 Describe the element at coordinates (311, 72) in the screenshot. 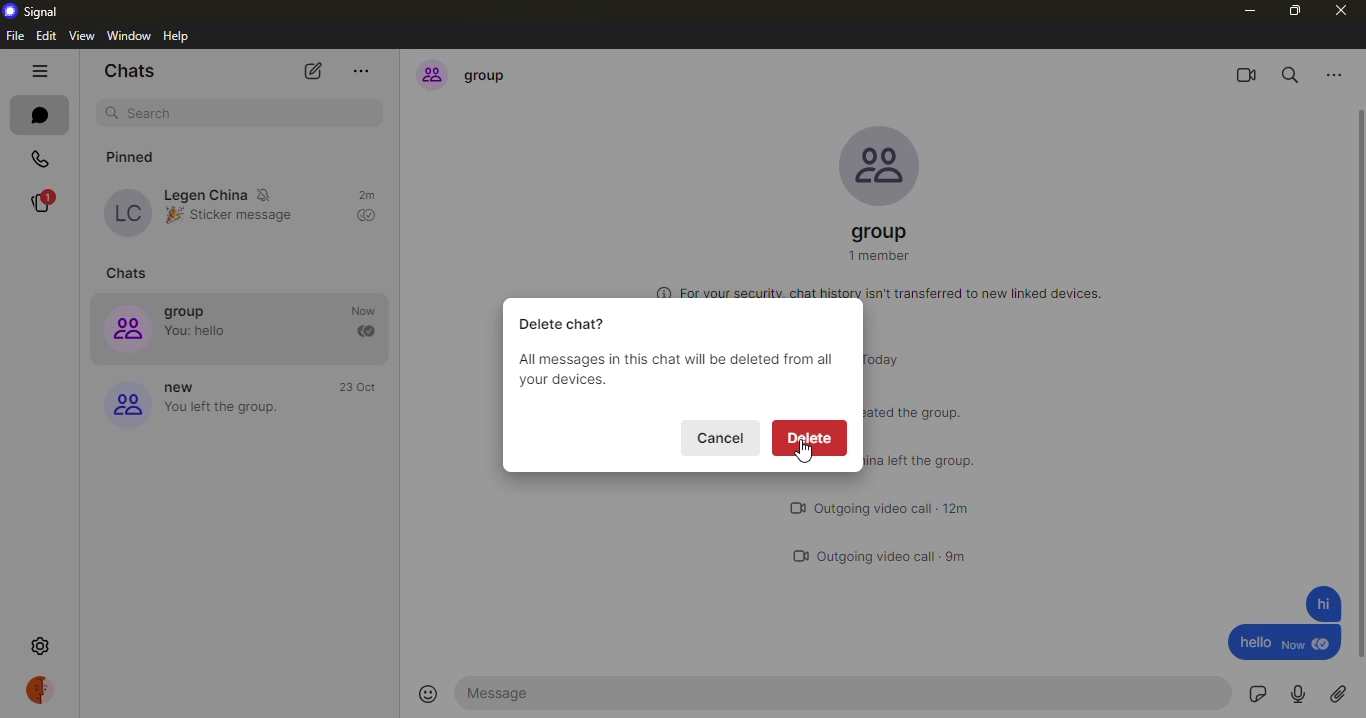

I see `new chat` at that location.